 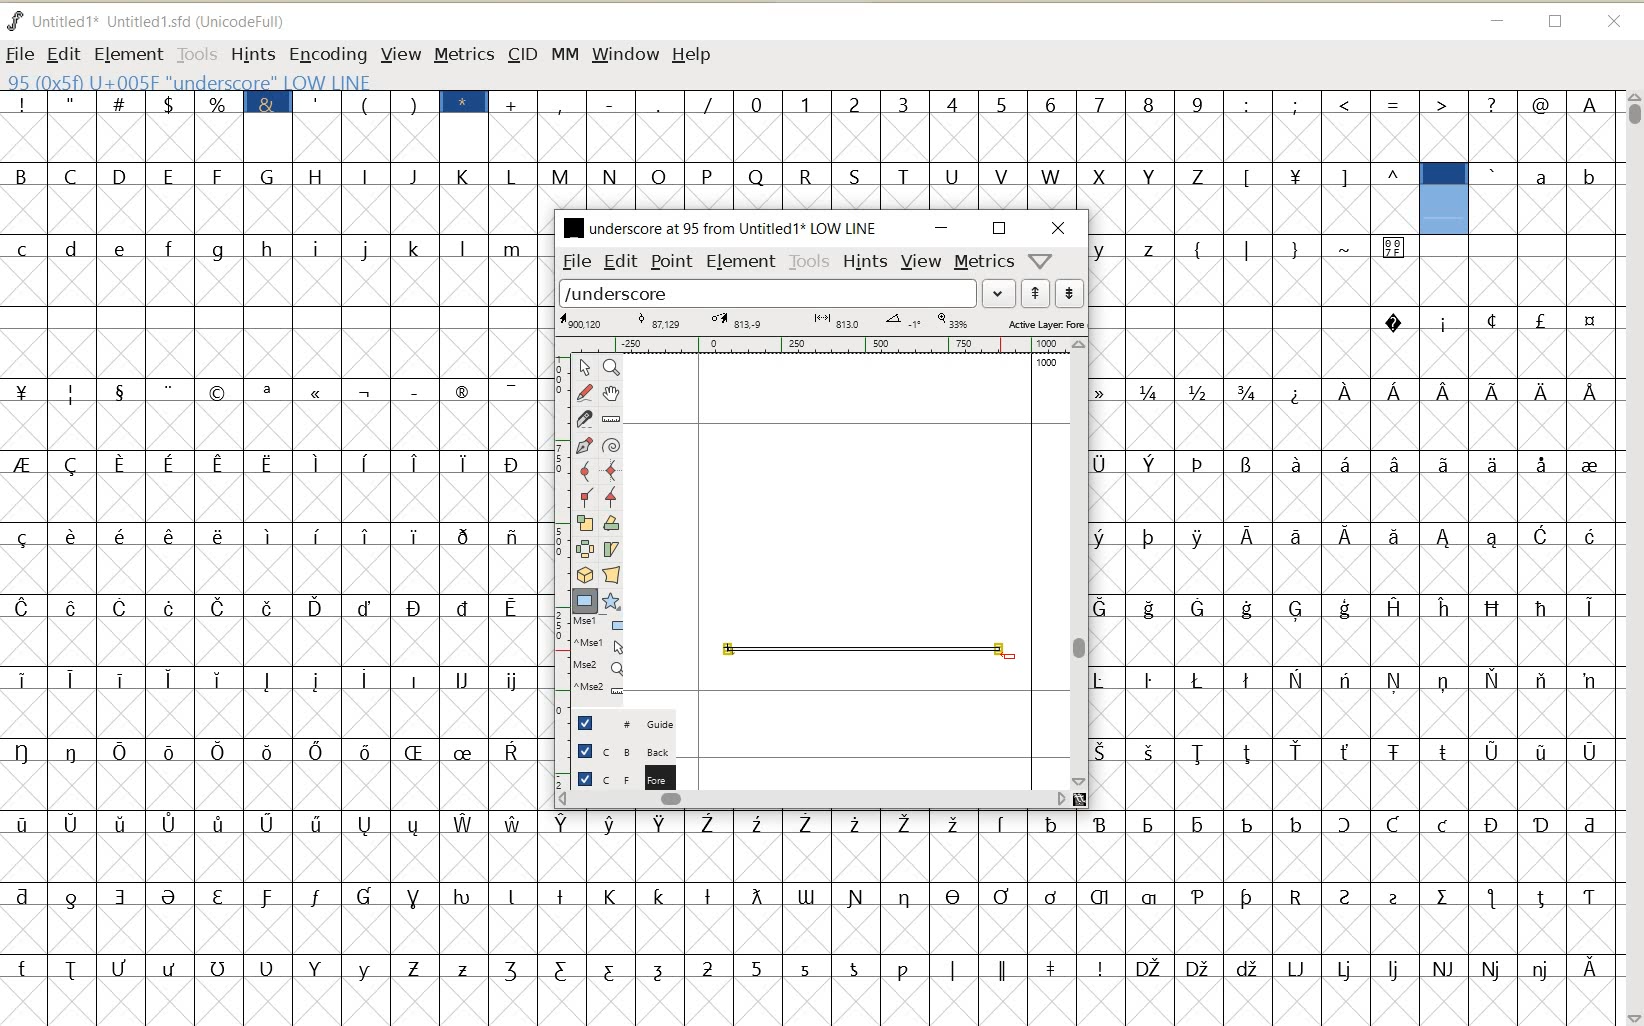 I want to click on change whether spiro is active or not, so click(x=611, y=443).